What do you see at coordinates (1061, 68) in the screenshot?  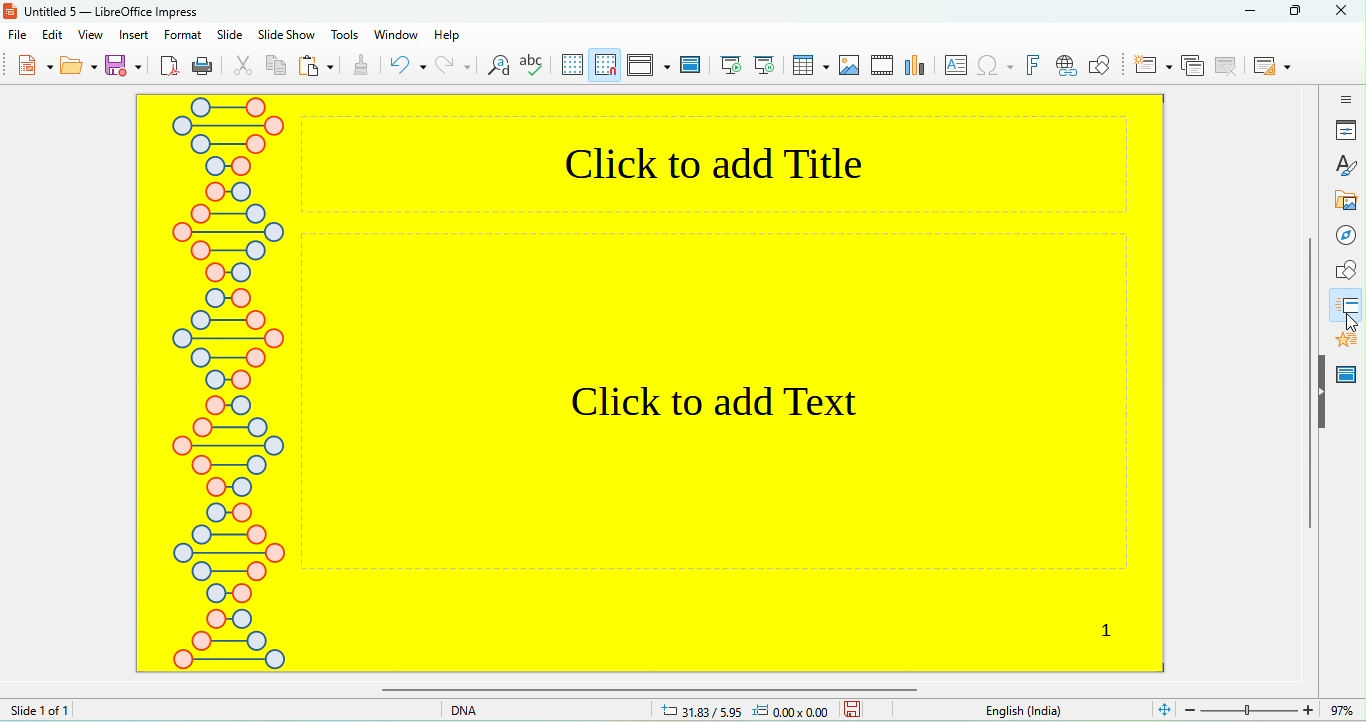 I see `hyperlink` at bounding box center [1061, 68].